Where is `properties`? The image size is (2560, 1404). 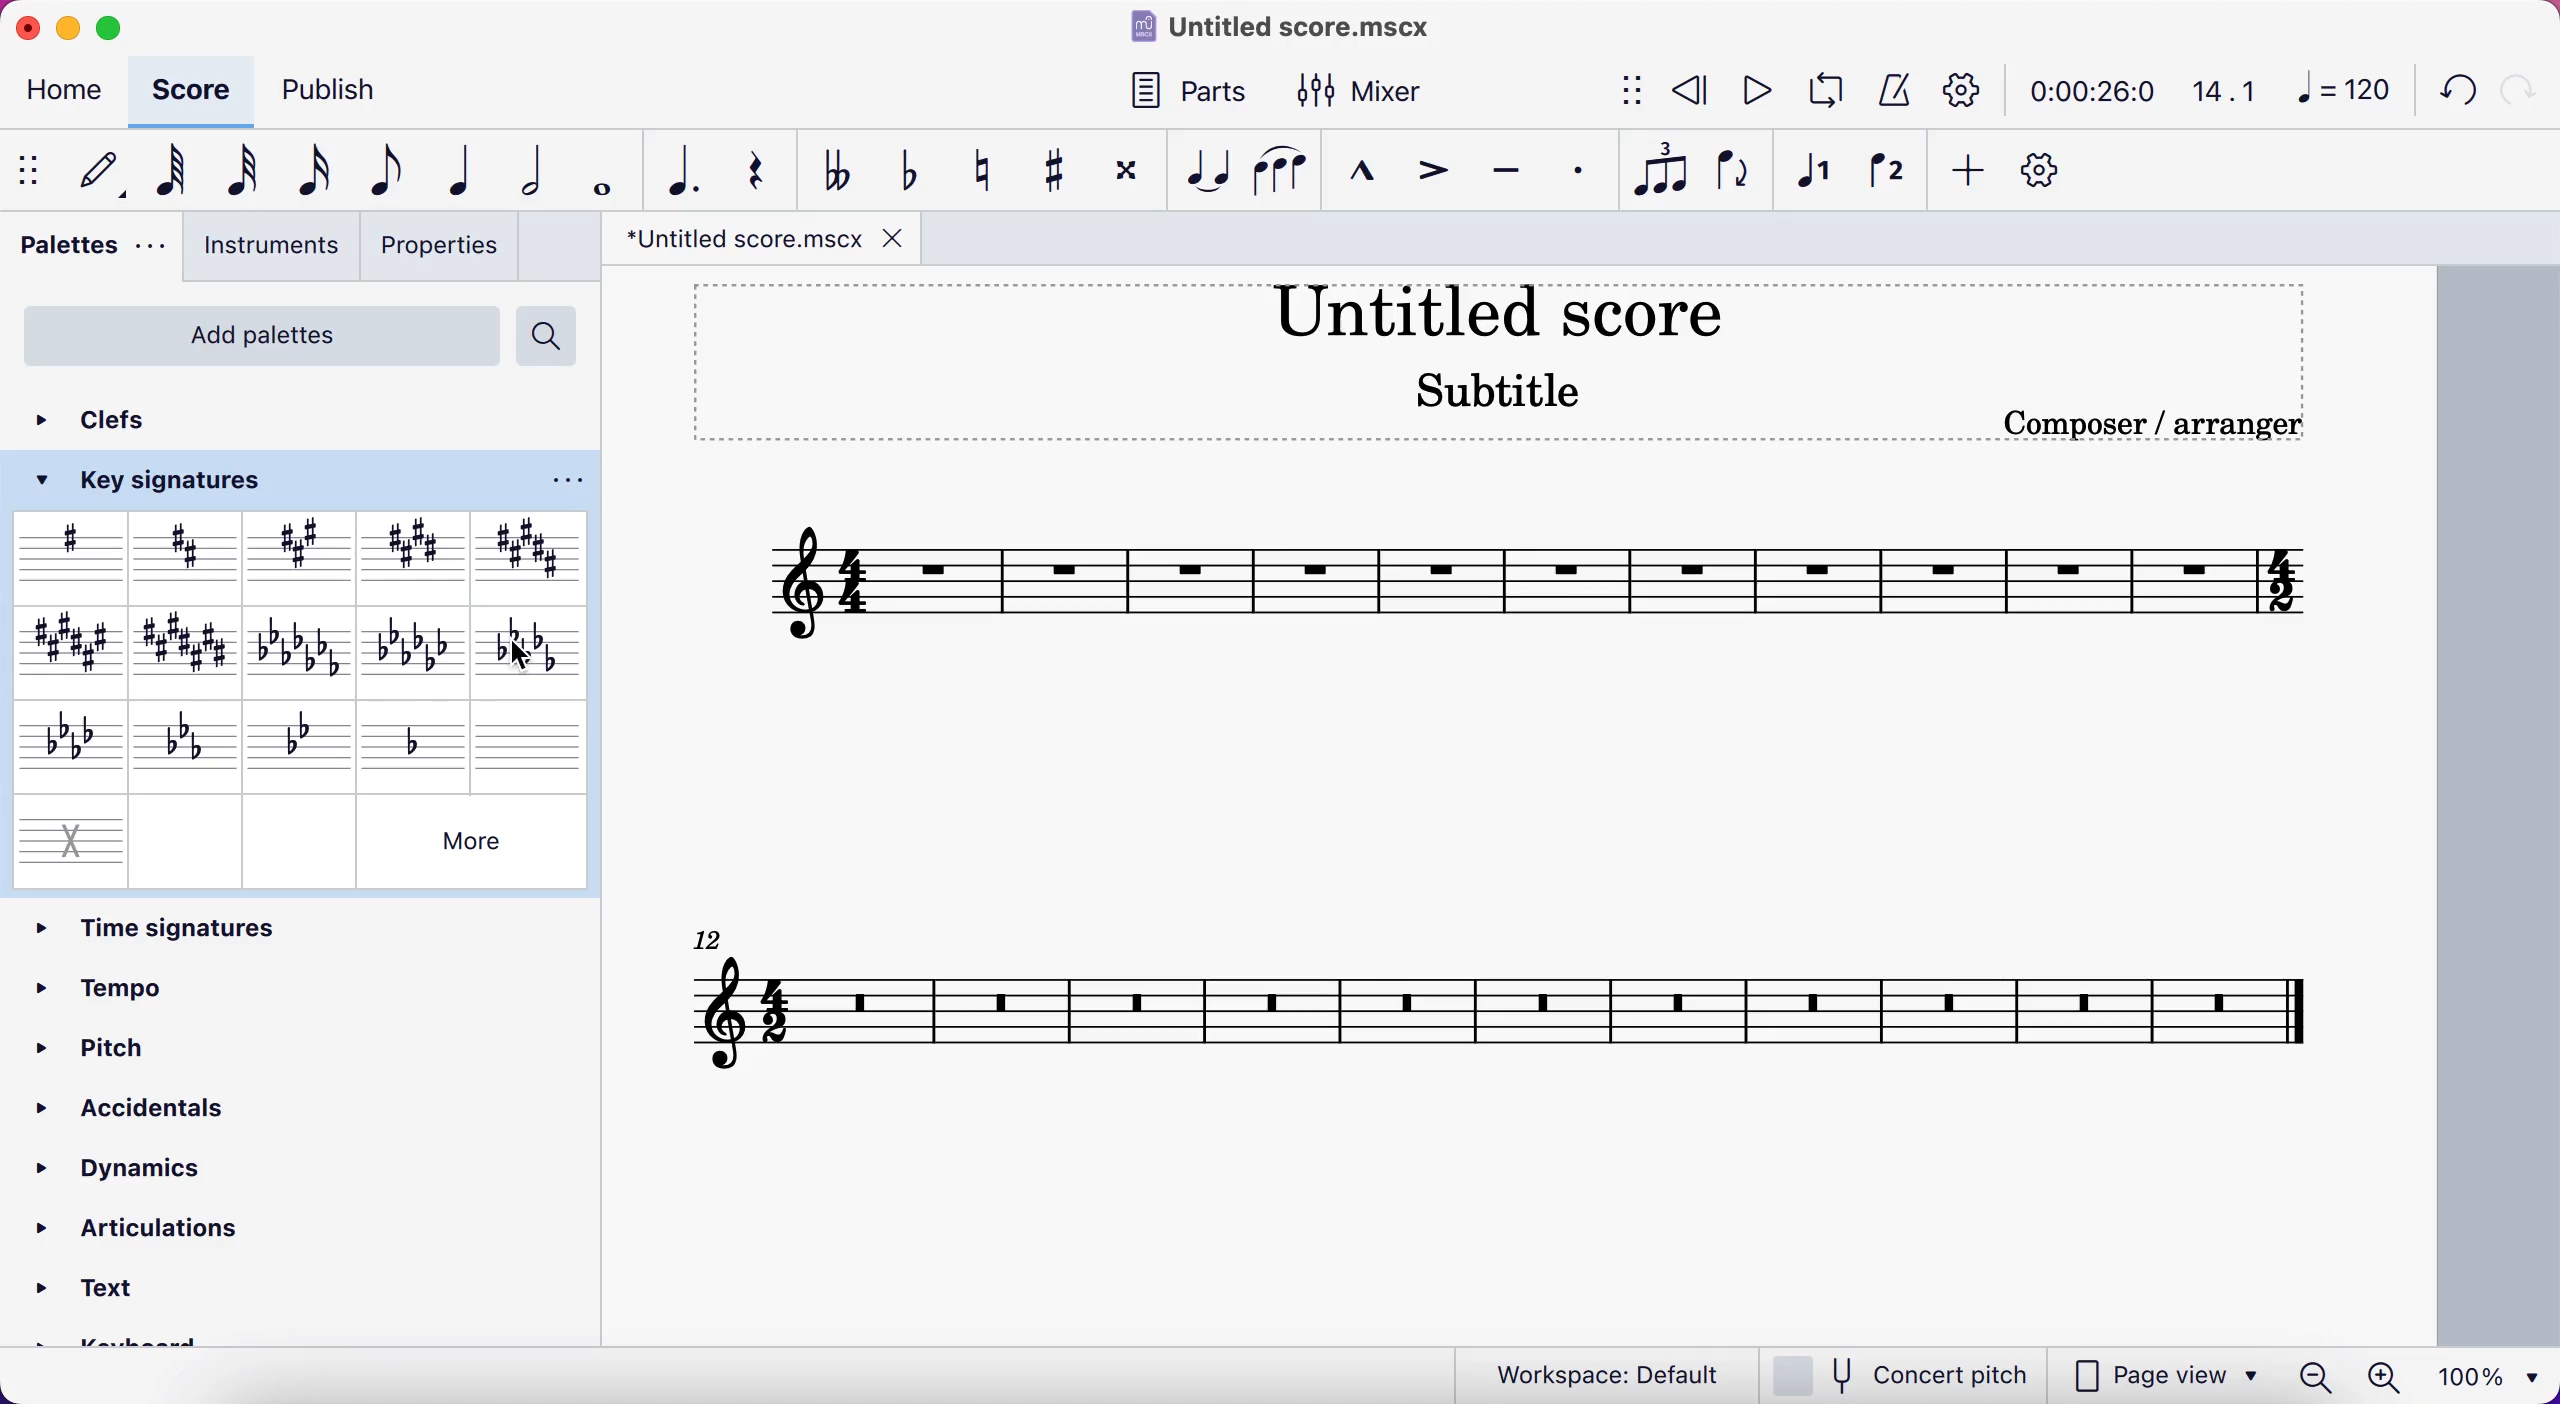 properties is located at coordinates (443, 249).